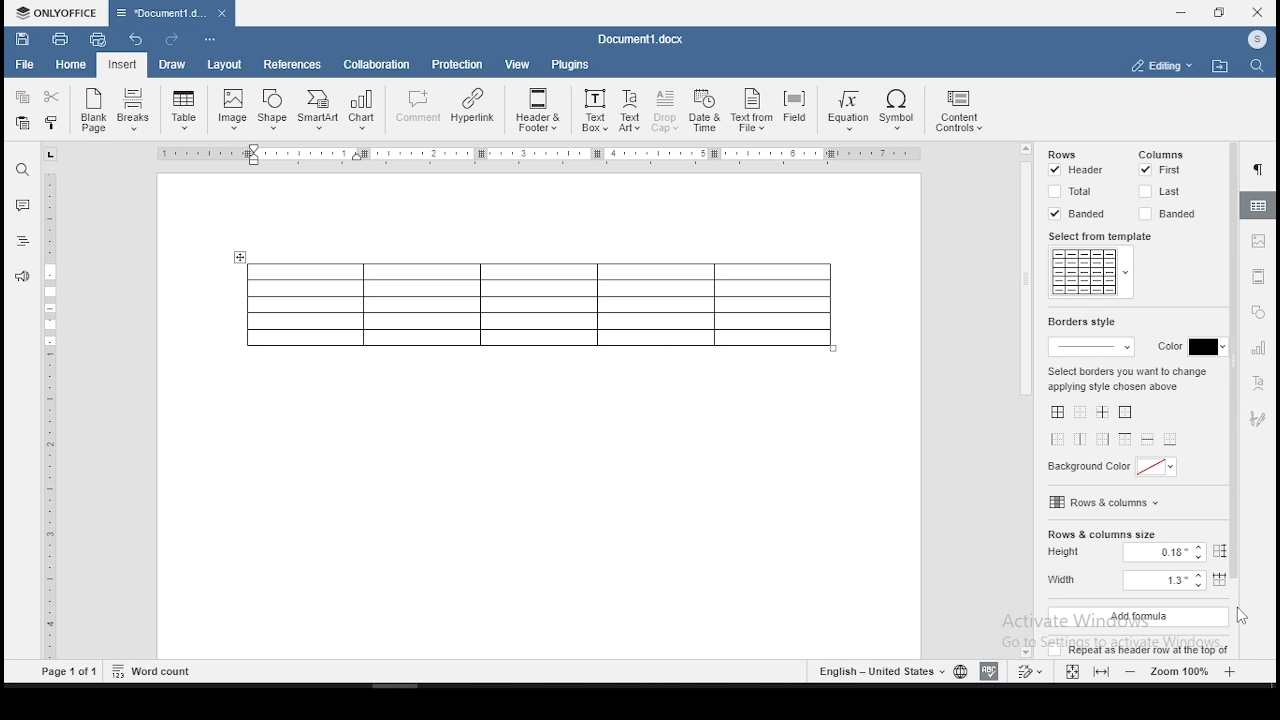 Image resolution: width=1280 pixels, height=720 pixels. What do you see at coordinates (1127, 380) in the screenshot?
I see `select borders you want to change applying style chosen above` at bounding box center [1127, 380].